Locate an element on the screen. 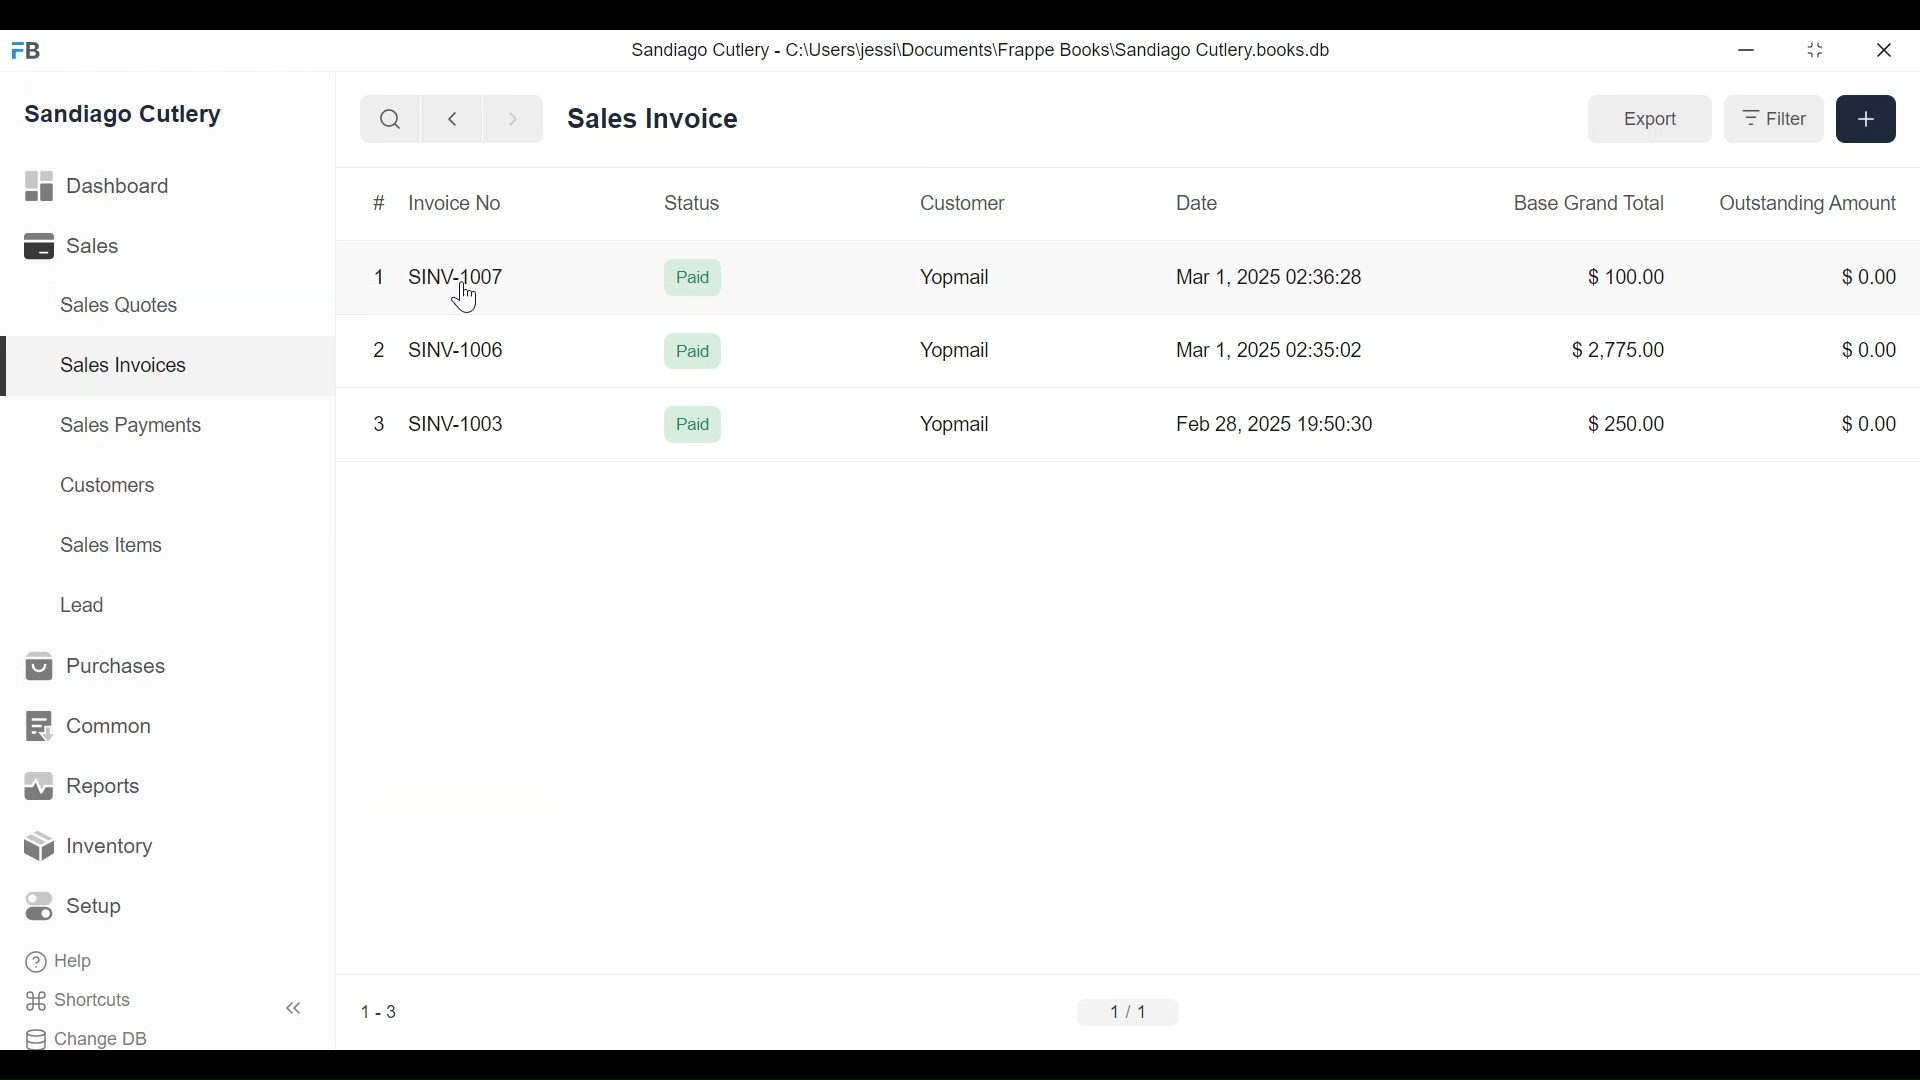 The image size is (1920, 1080).  Sales is located at coordinates (68, 245).